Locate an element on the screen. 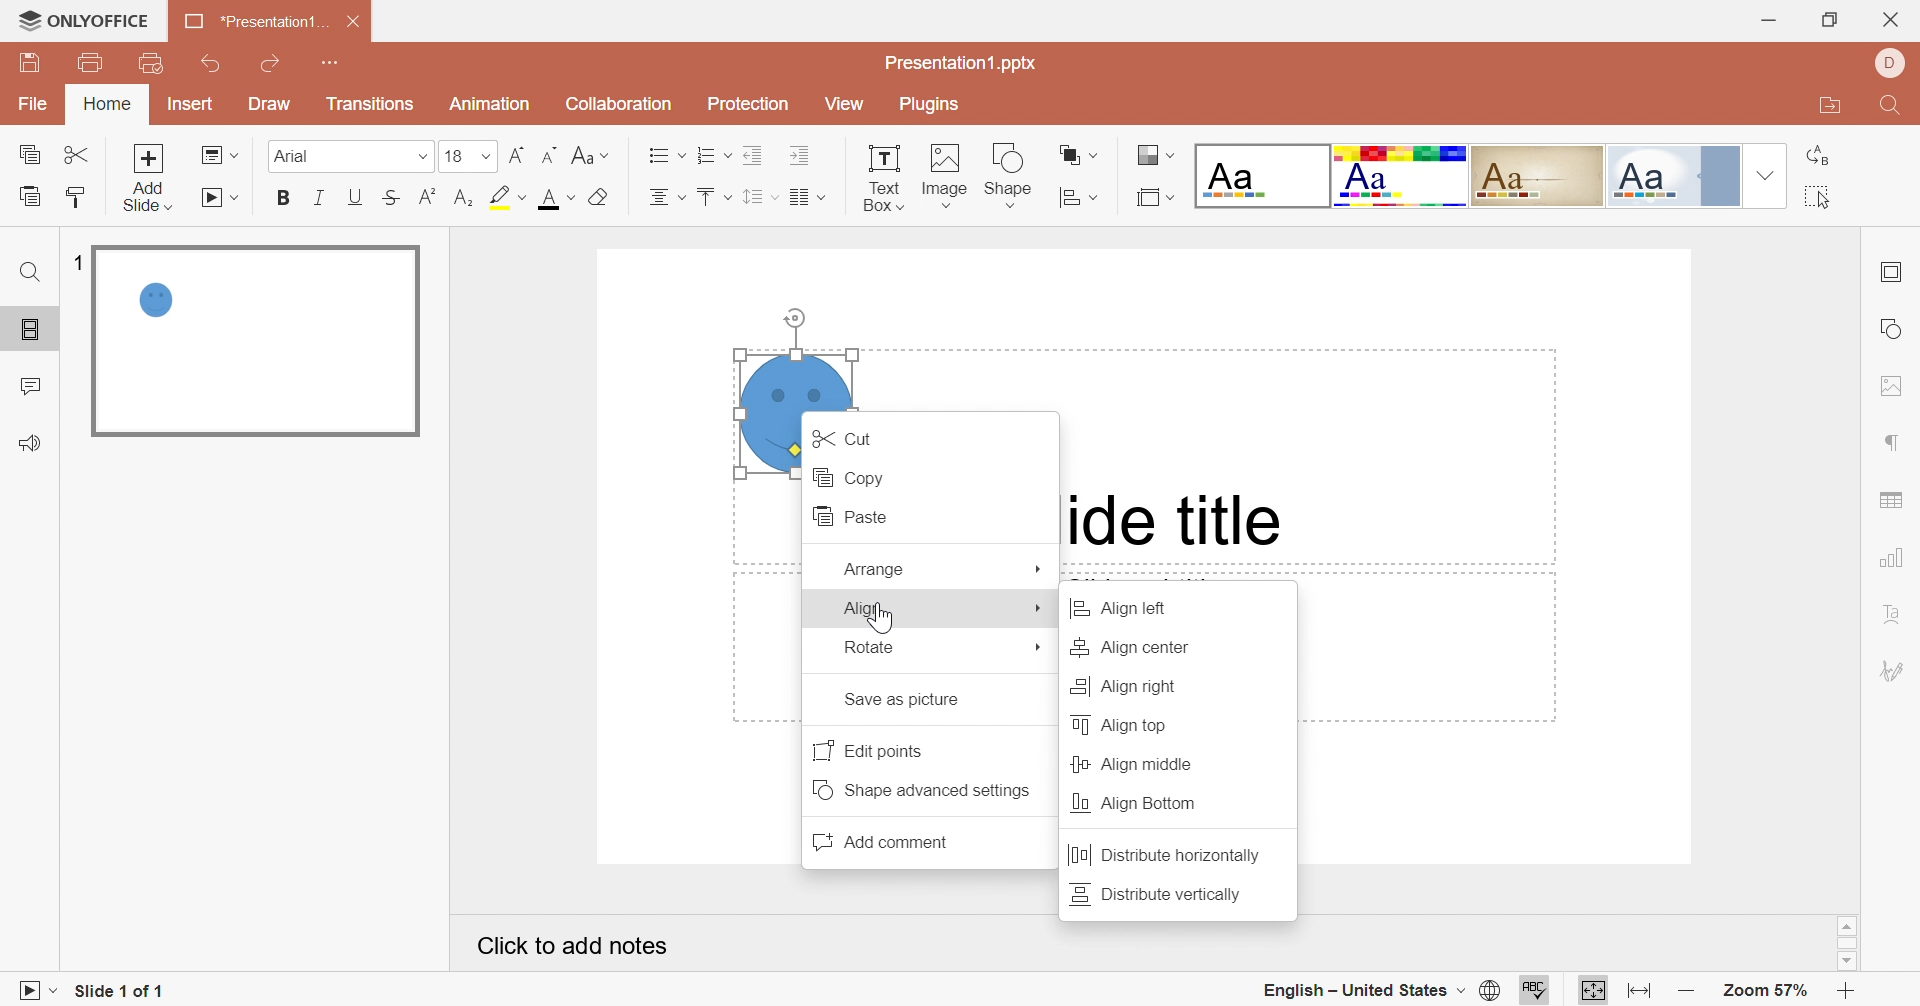 The height and width of the screenshot is (1006, 1920). Minimize is located at coordinates (1765, 20).